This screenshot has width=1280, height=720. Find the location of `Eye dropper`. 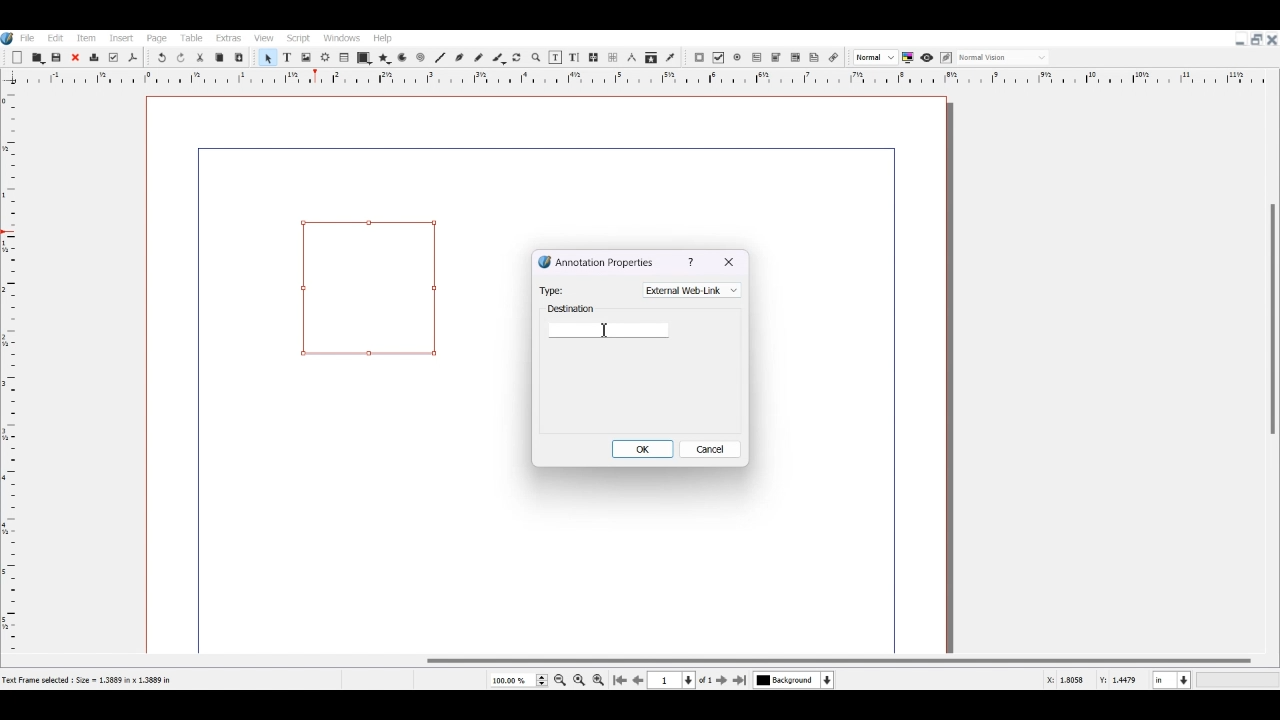

Eye dropper is located at coordinates (670, 57).